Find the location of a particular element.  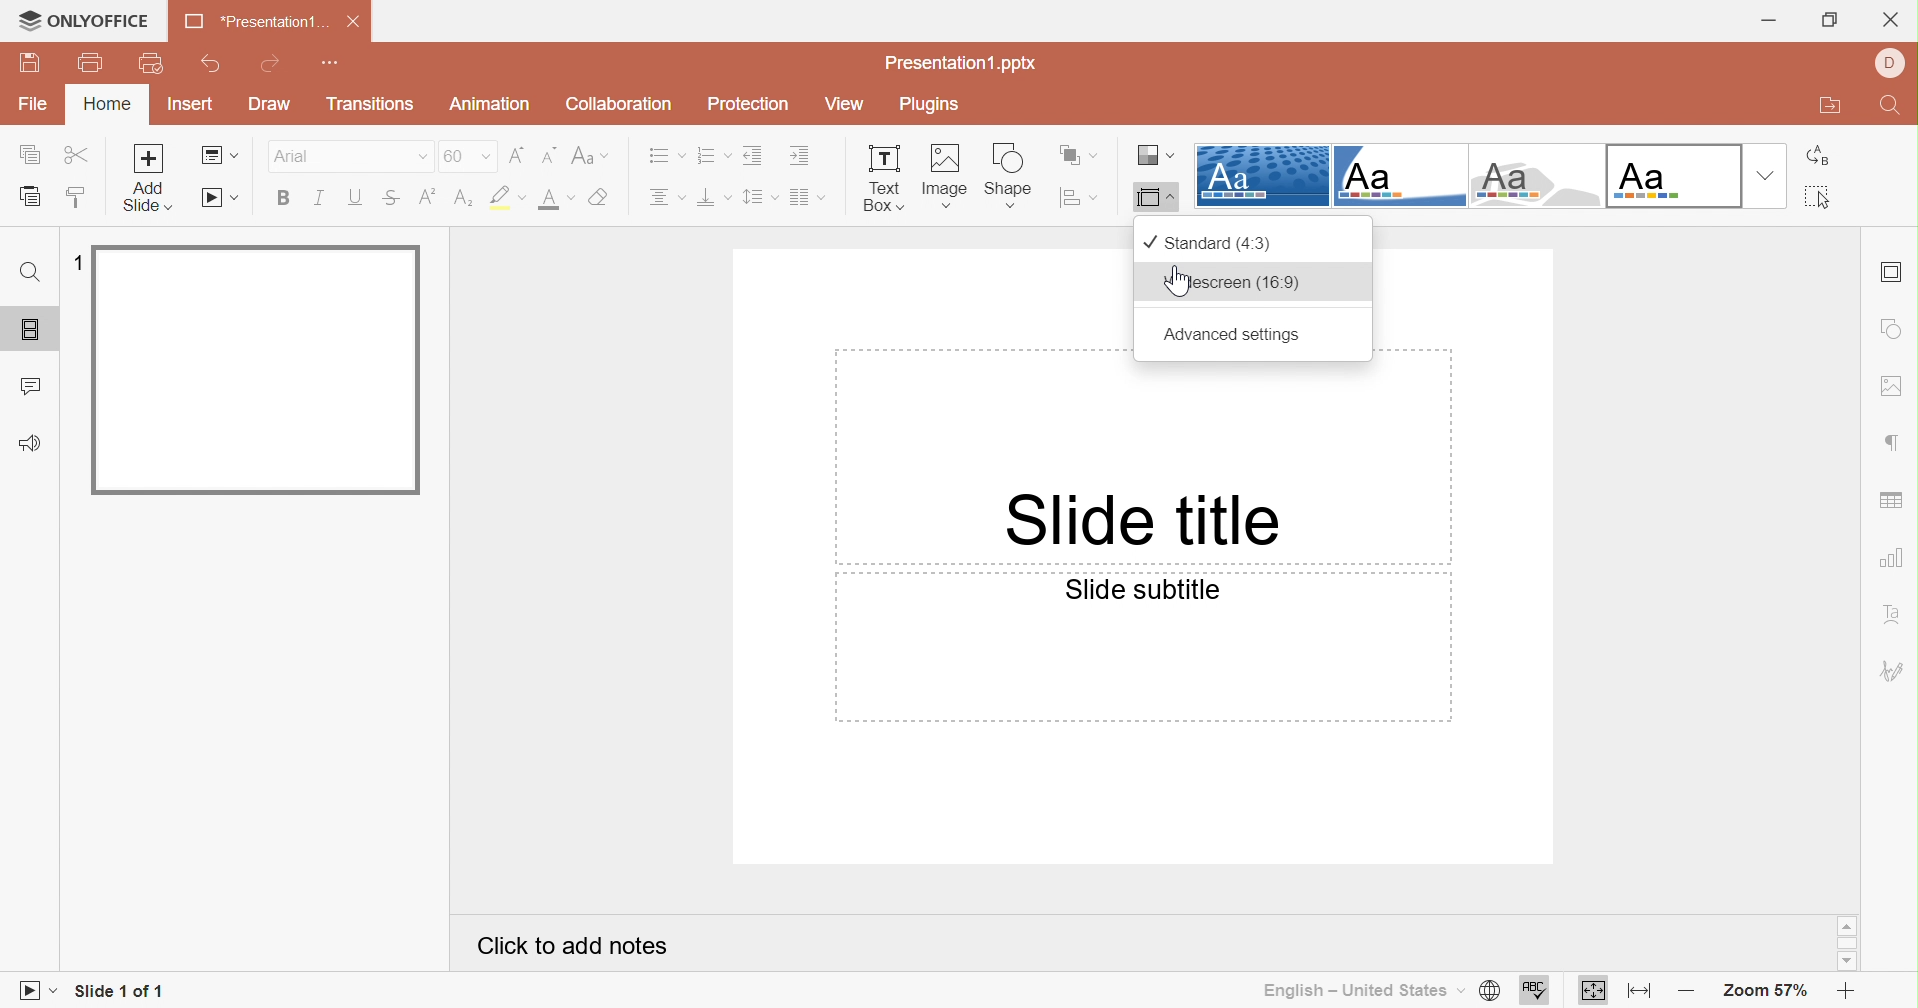

Numbering is located at coordinates (711, 154).